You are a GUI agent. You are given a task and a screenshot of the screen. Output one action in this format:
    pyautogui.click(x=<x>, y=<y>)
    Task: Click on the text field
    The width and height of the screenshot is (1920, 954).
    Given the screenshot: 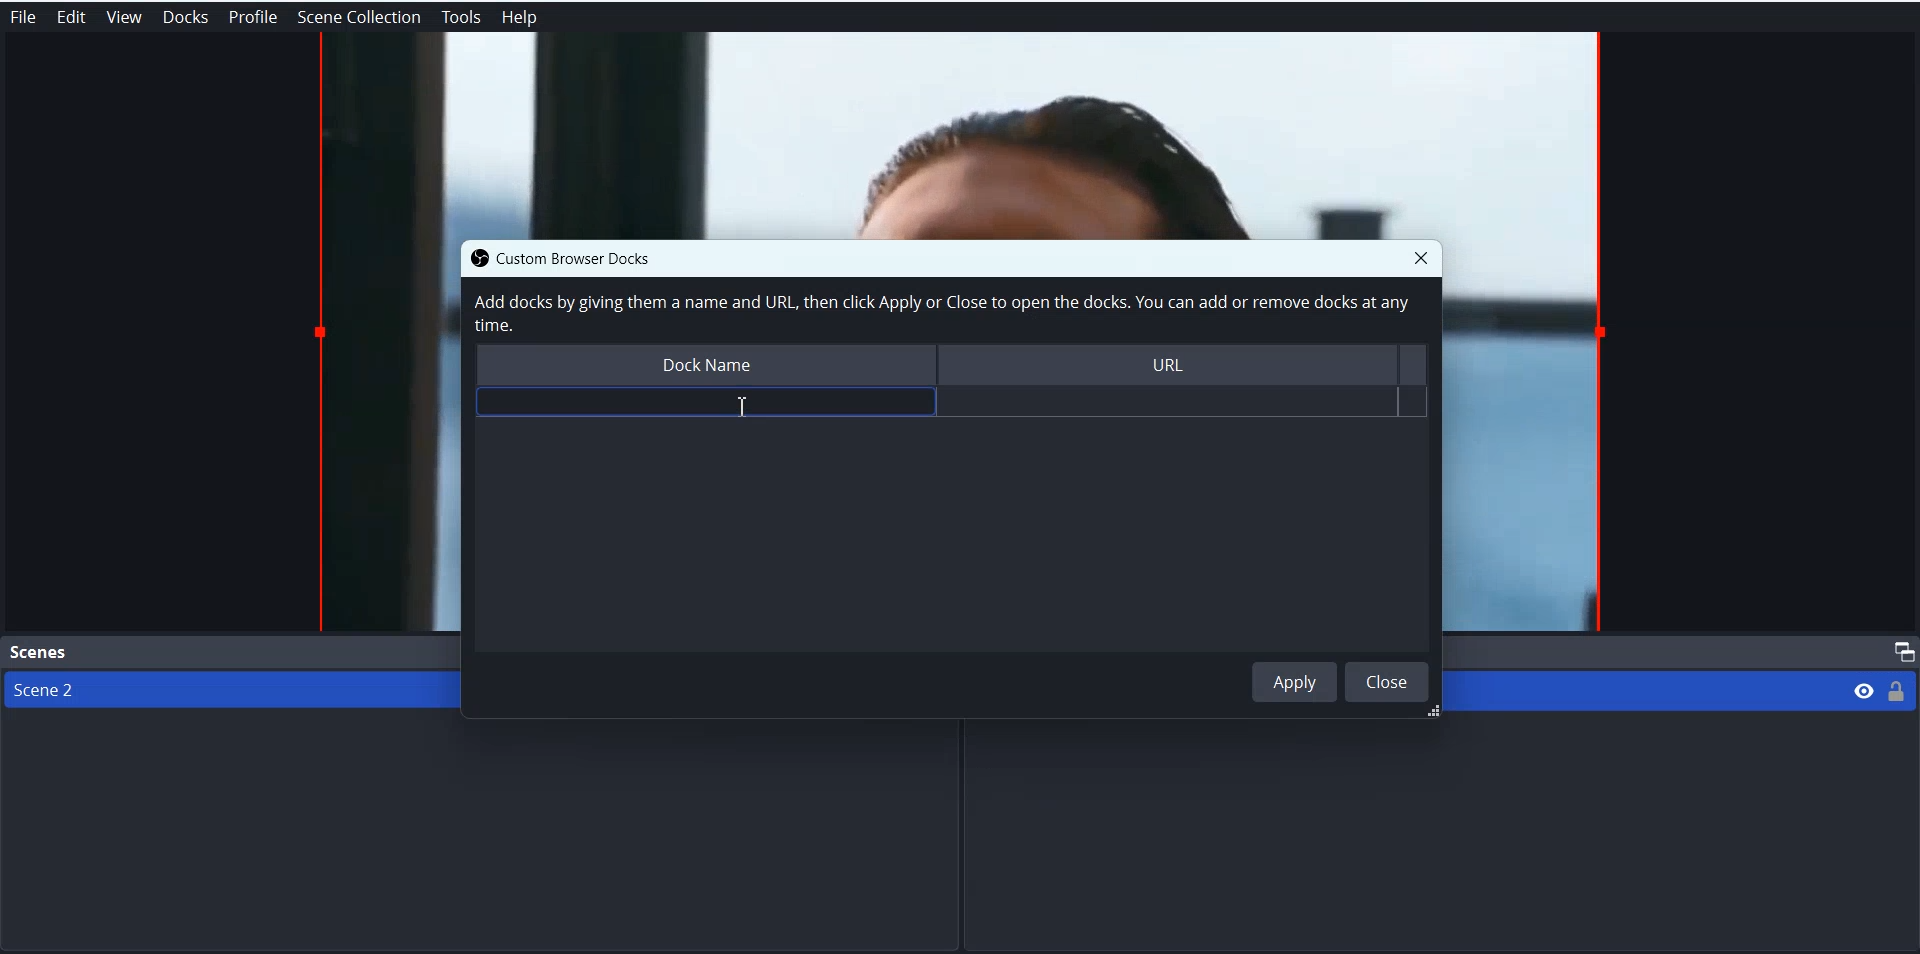 What is the action you would take?
    pyautogui.click(x=705, y=403)
    